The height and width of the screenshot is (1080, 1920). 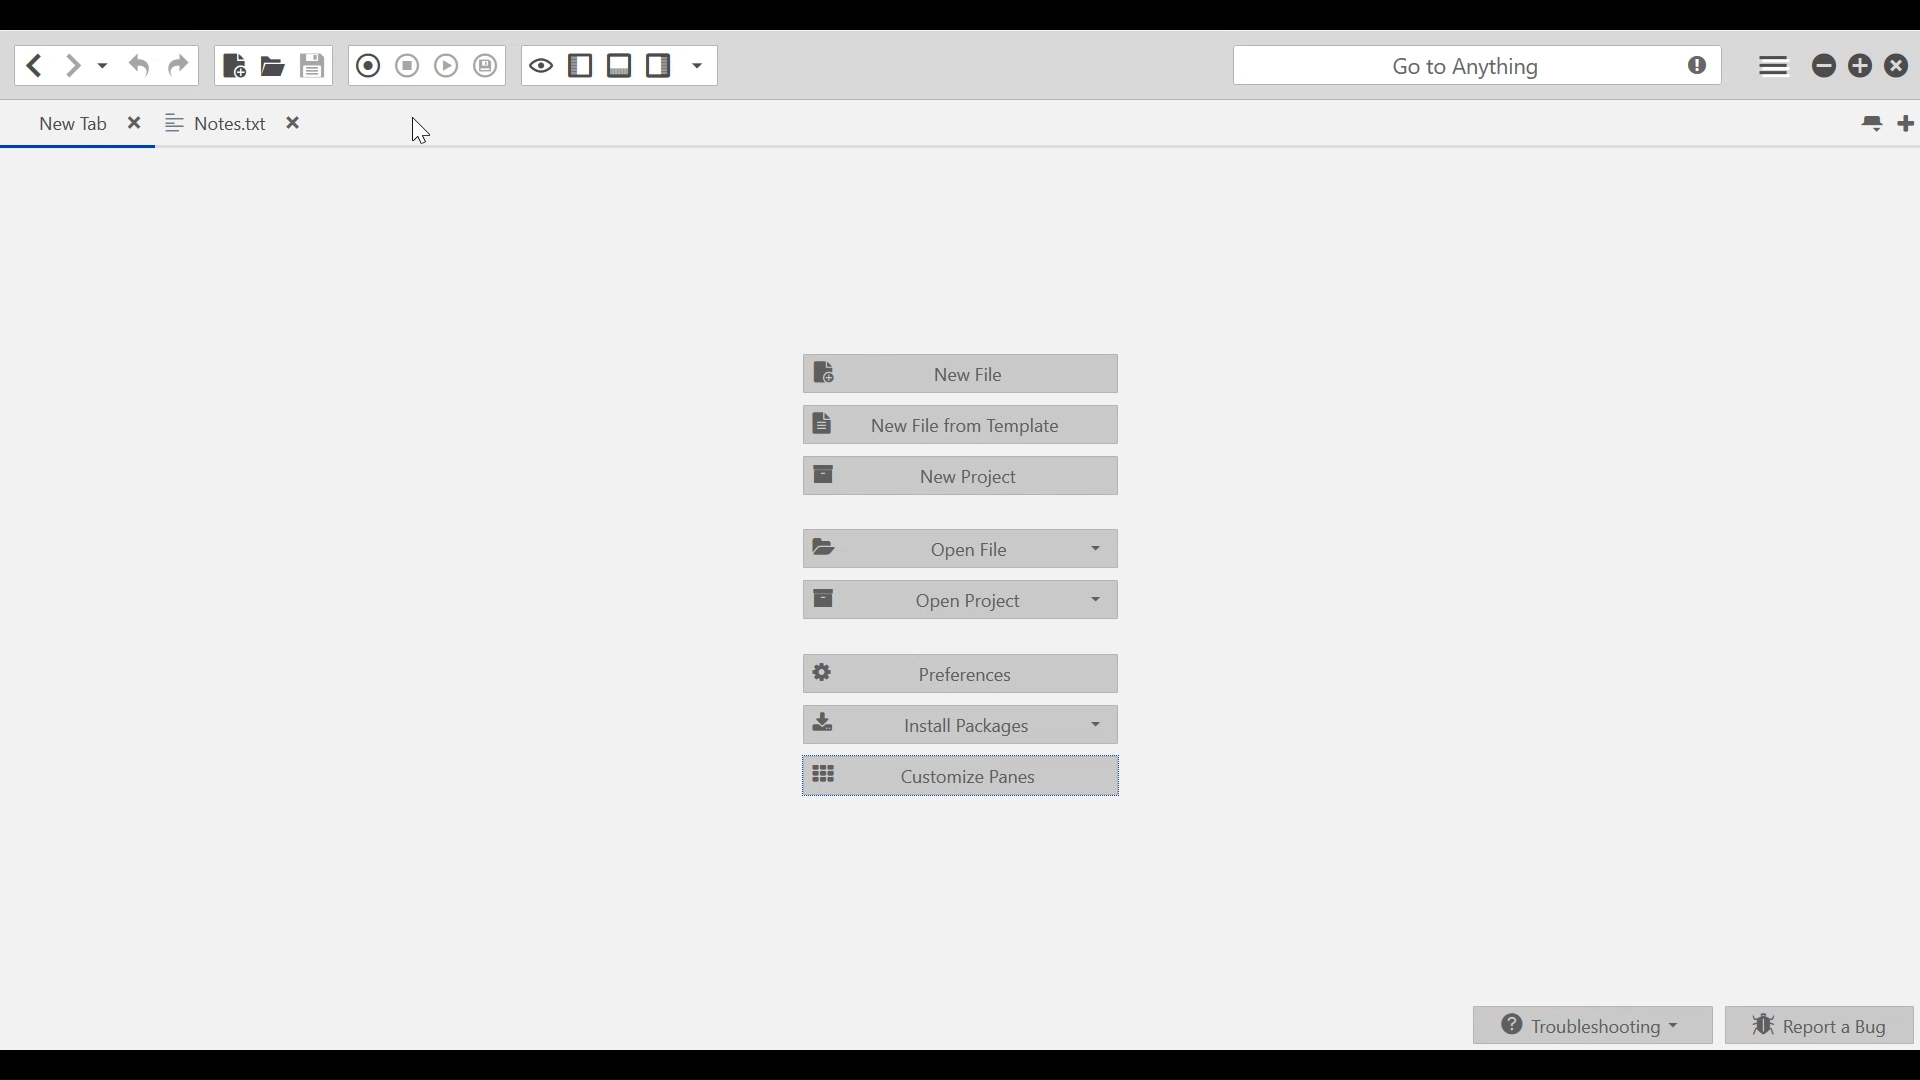 I want to click on Show/Hide Bottom Pane, so click(x=619, y=66).